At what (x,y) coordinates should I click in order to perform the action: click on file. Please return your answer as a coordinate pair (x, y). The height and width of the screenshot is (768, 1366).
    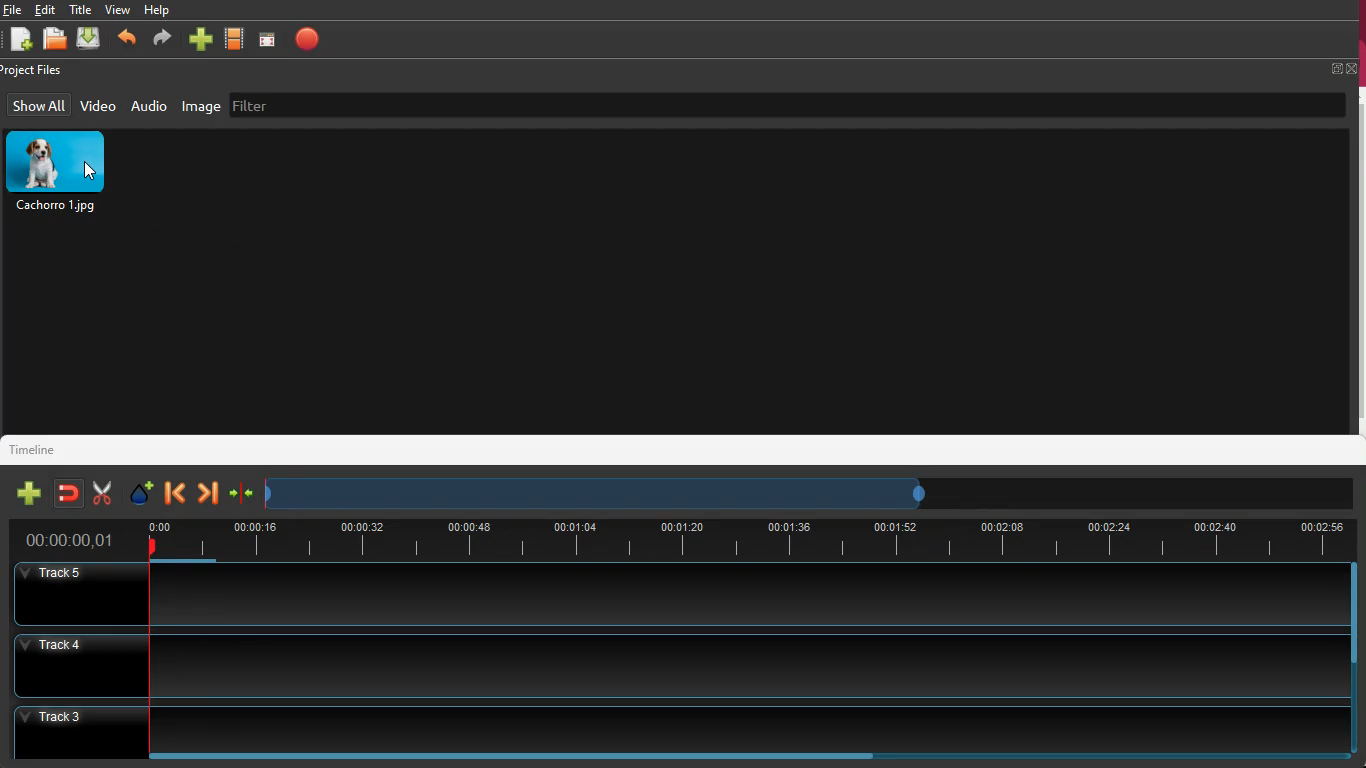
    Looking at the image, I should click on (58, 41).